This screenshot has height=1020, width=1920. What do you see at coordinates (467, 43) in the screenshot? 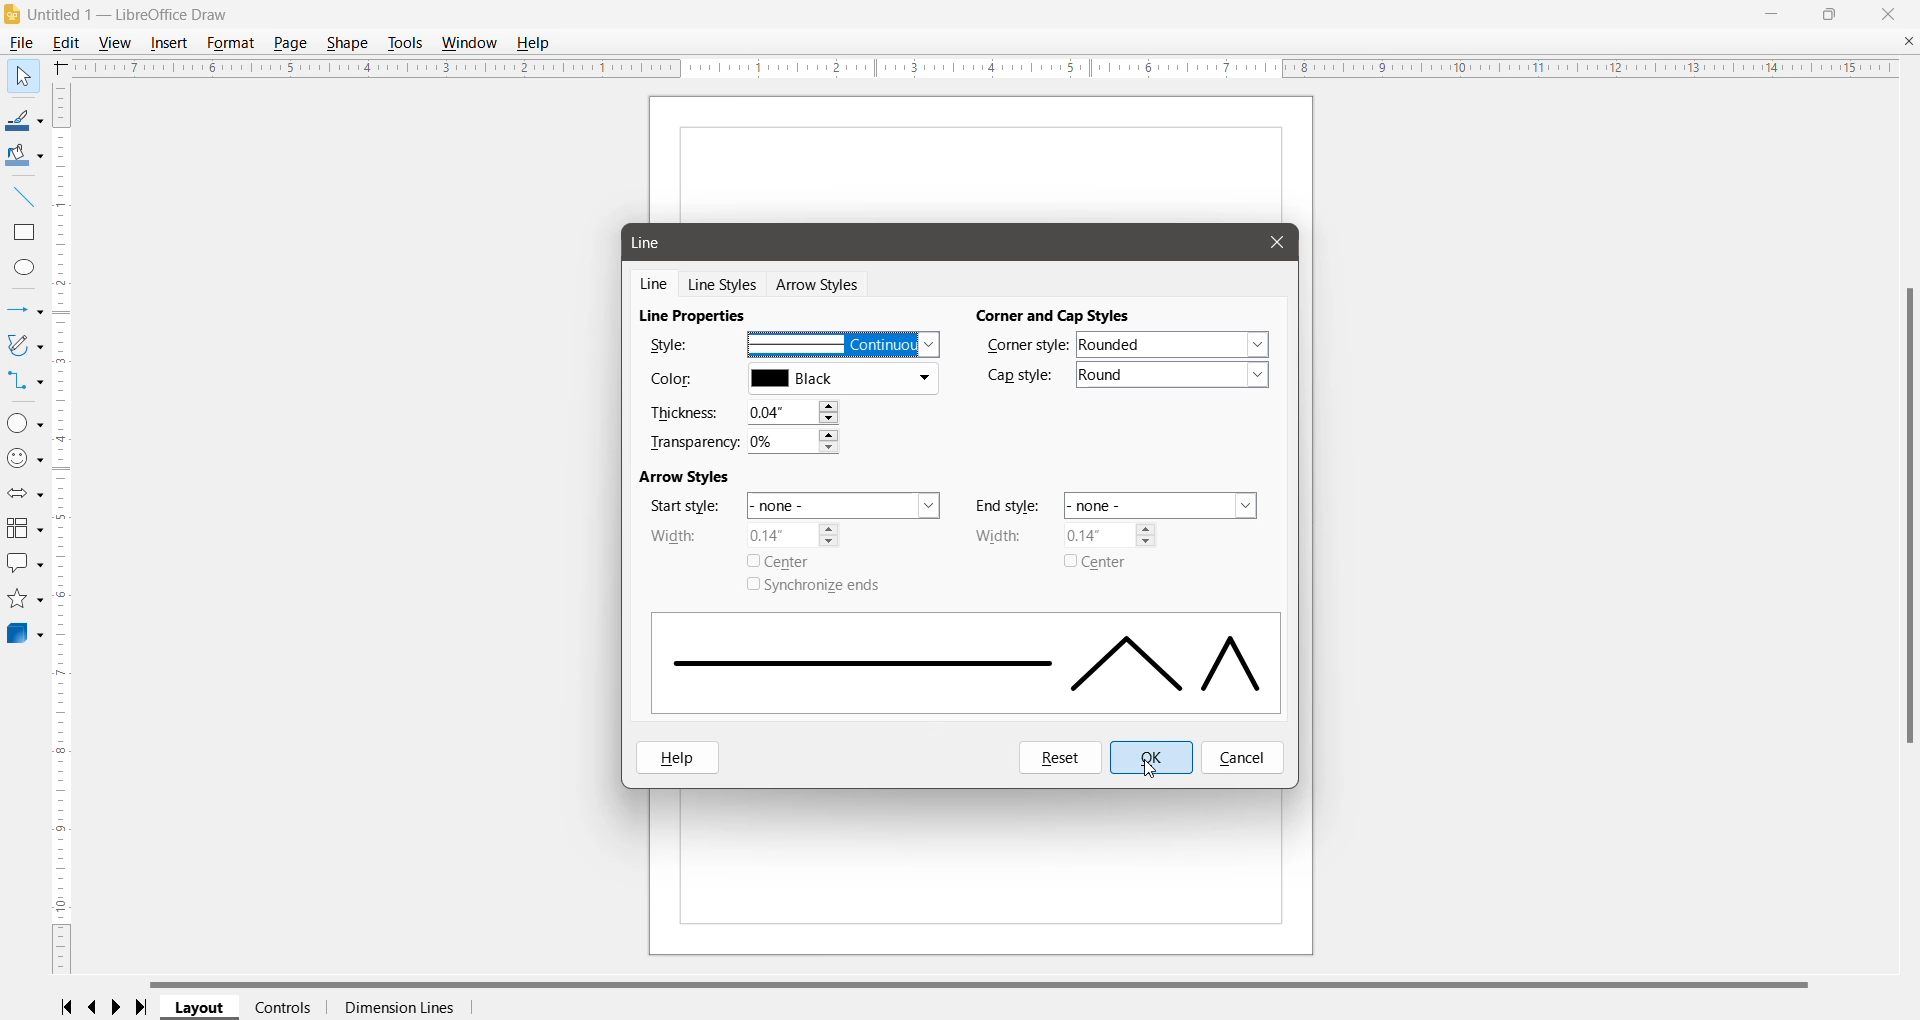
I see `Window` at bounding box center [467, 43].